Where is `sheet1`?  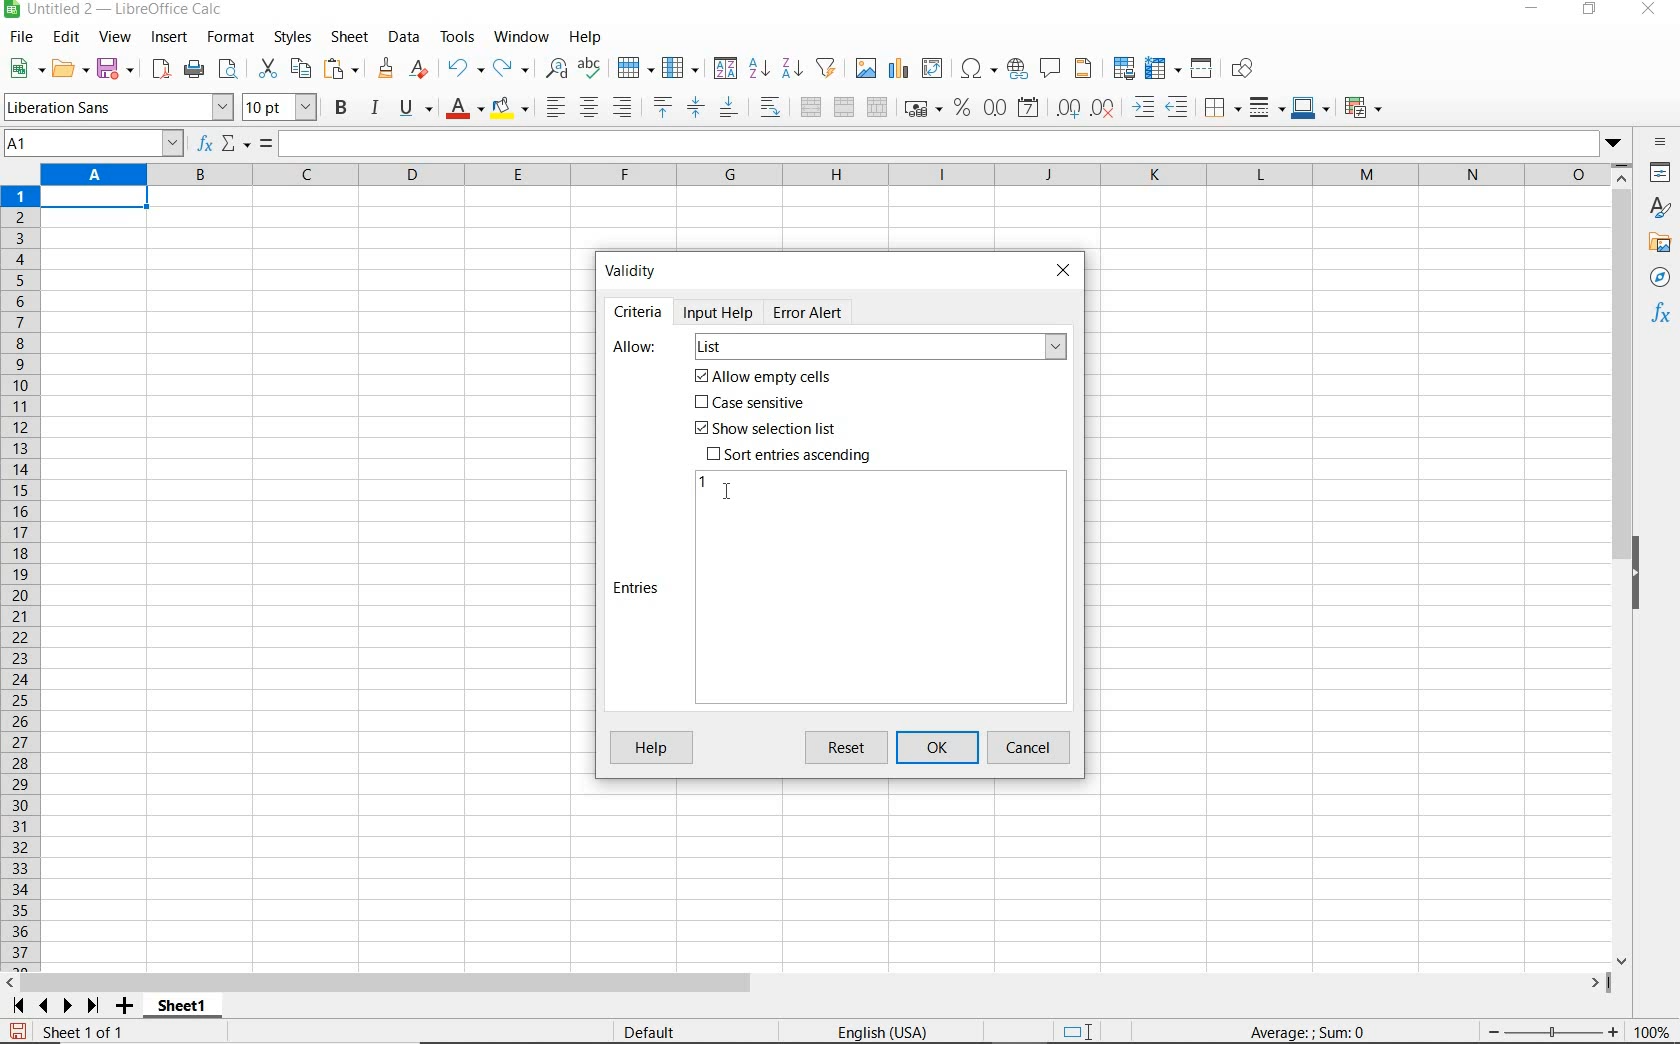
sheet1 is located at coordinates (181, 1009).